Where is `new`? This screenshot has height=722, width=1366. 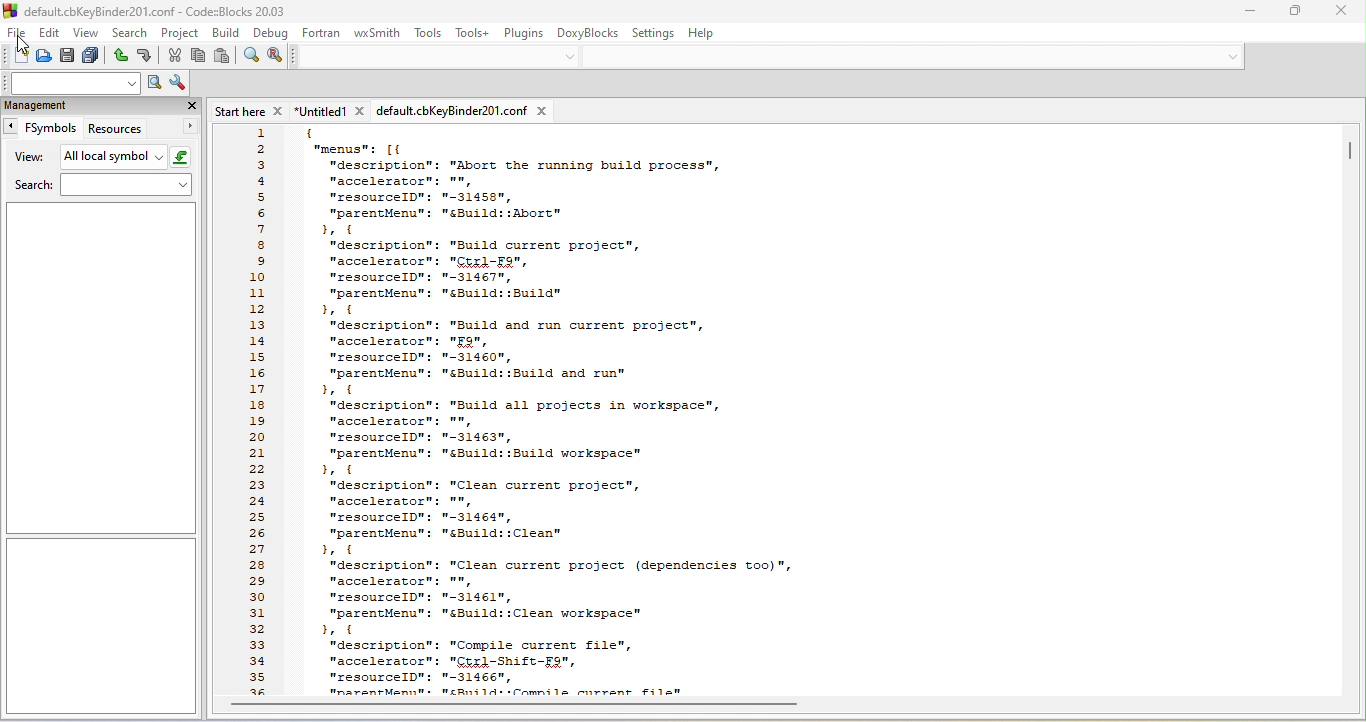 new is located at coordinates (16, 57).